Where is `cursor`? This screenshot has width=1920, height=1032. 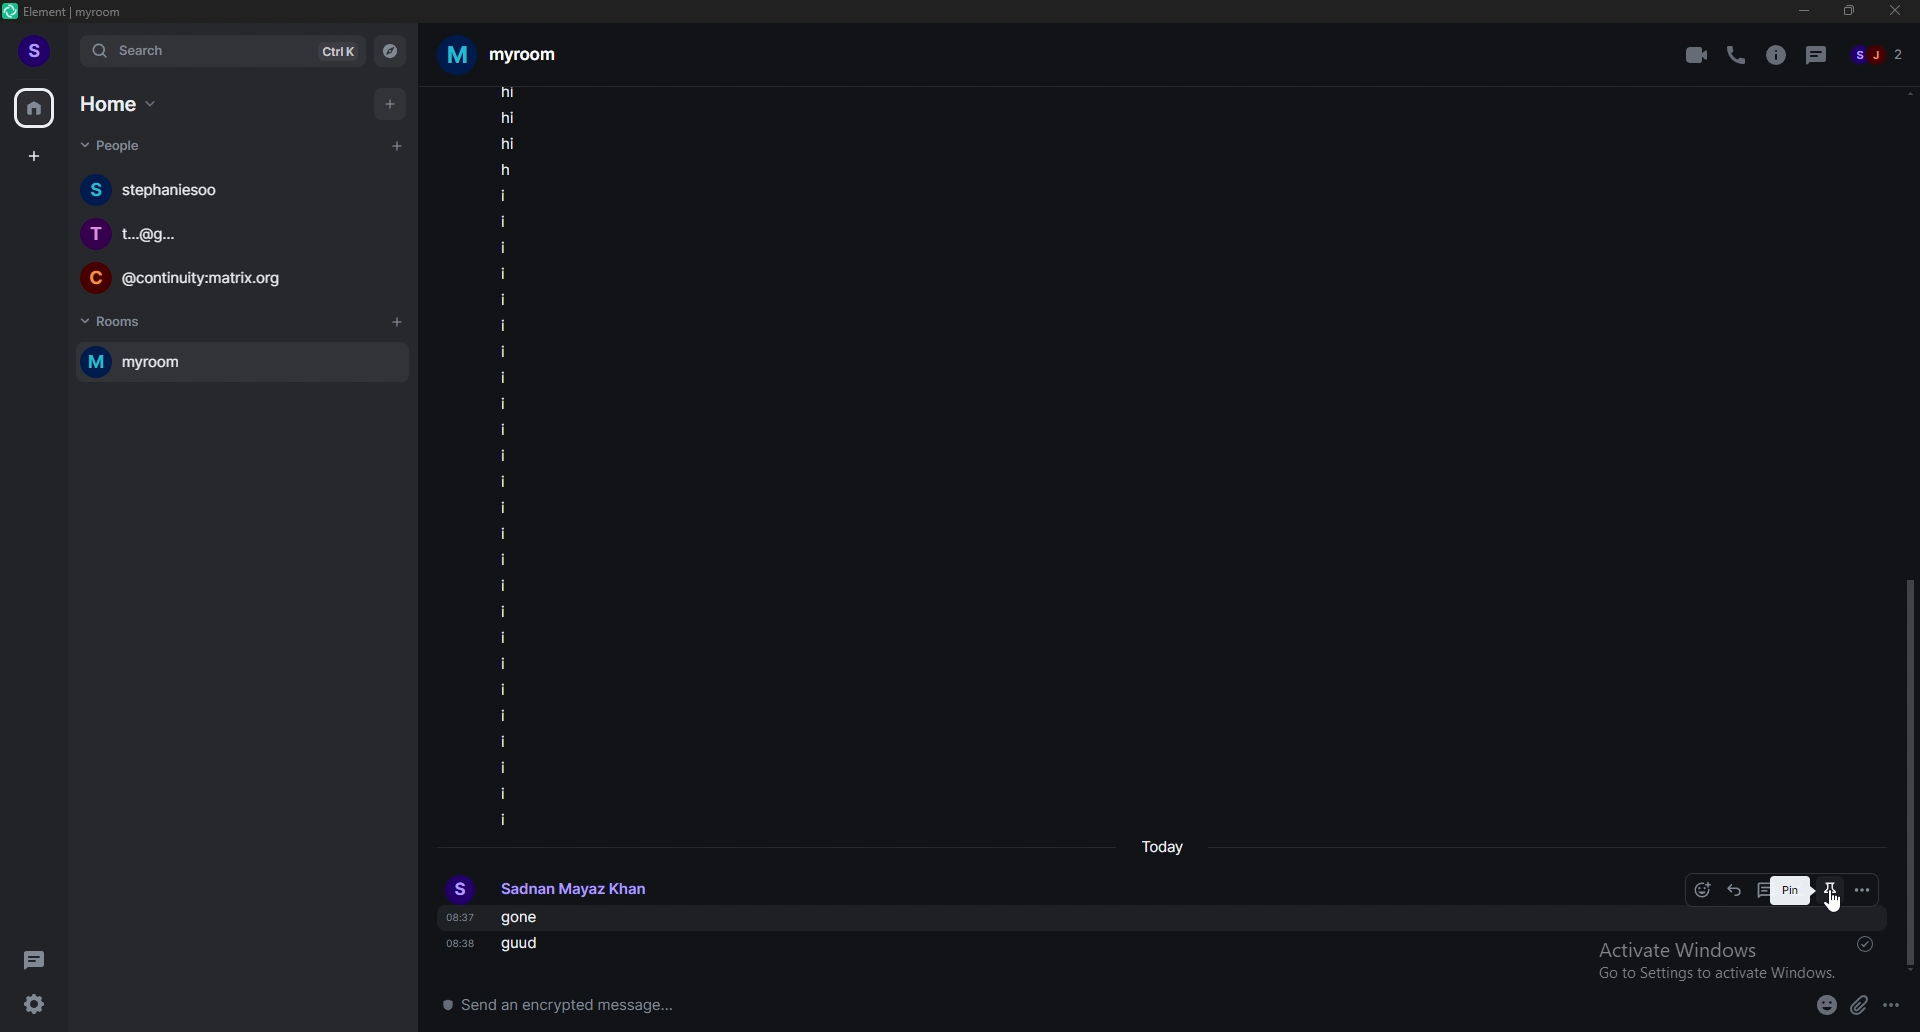
cursor is located at coordinates (1841, 909).